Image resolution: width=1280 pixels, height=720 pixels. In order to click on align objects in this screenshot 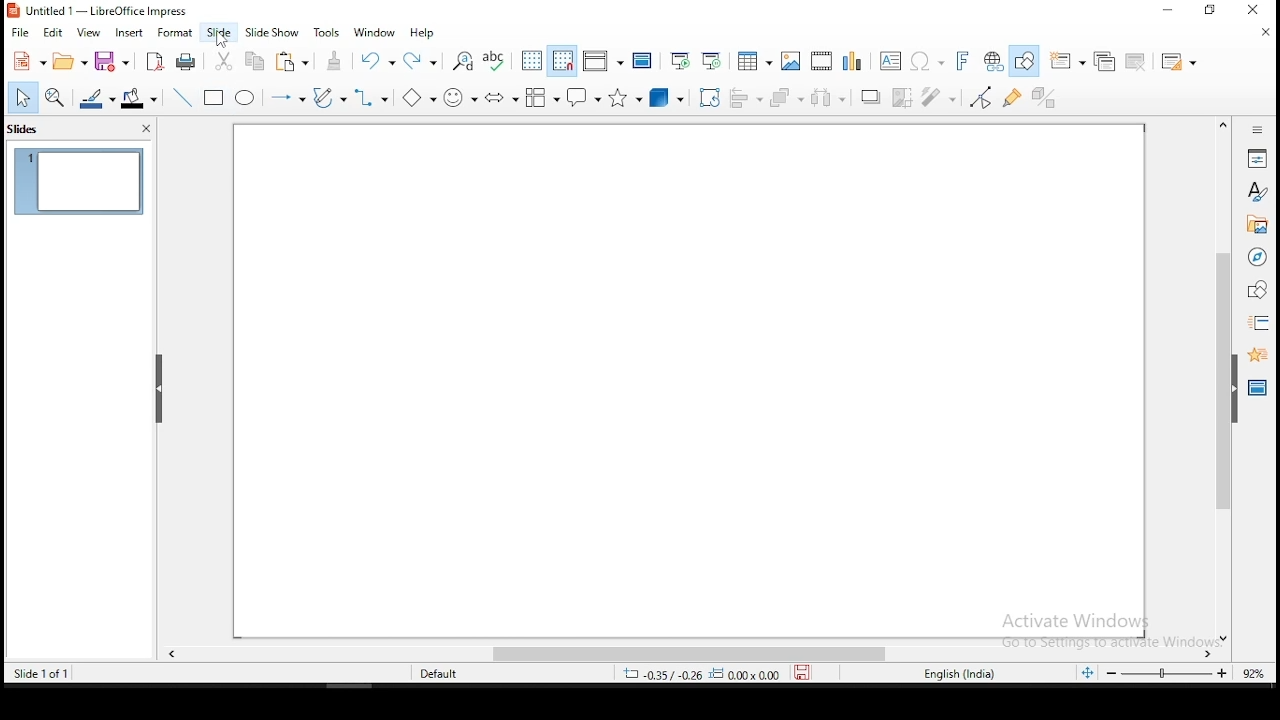, I will do `click(747, 100)`.